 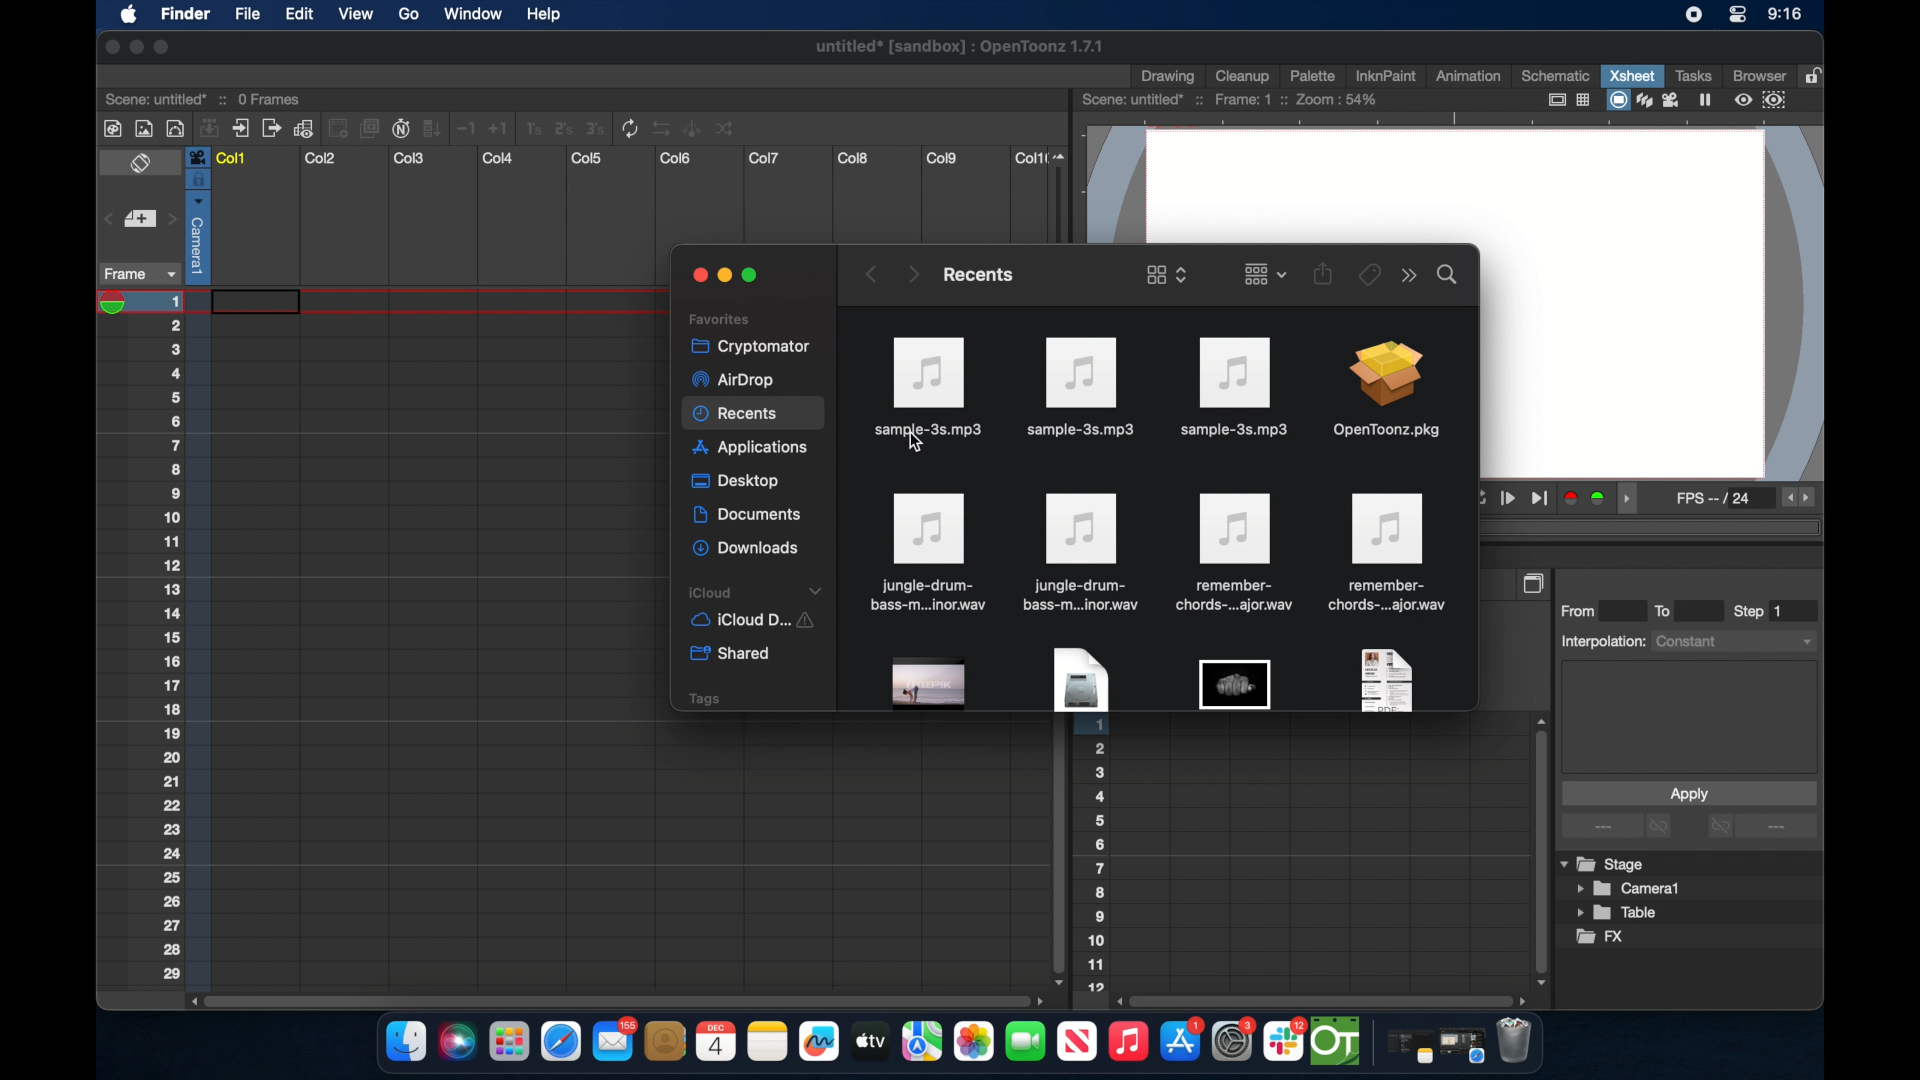 I want to click on previous, so click(x=869, y=274).